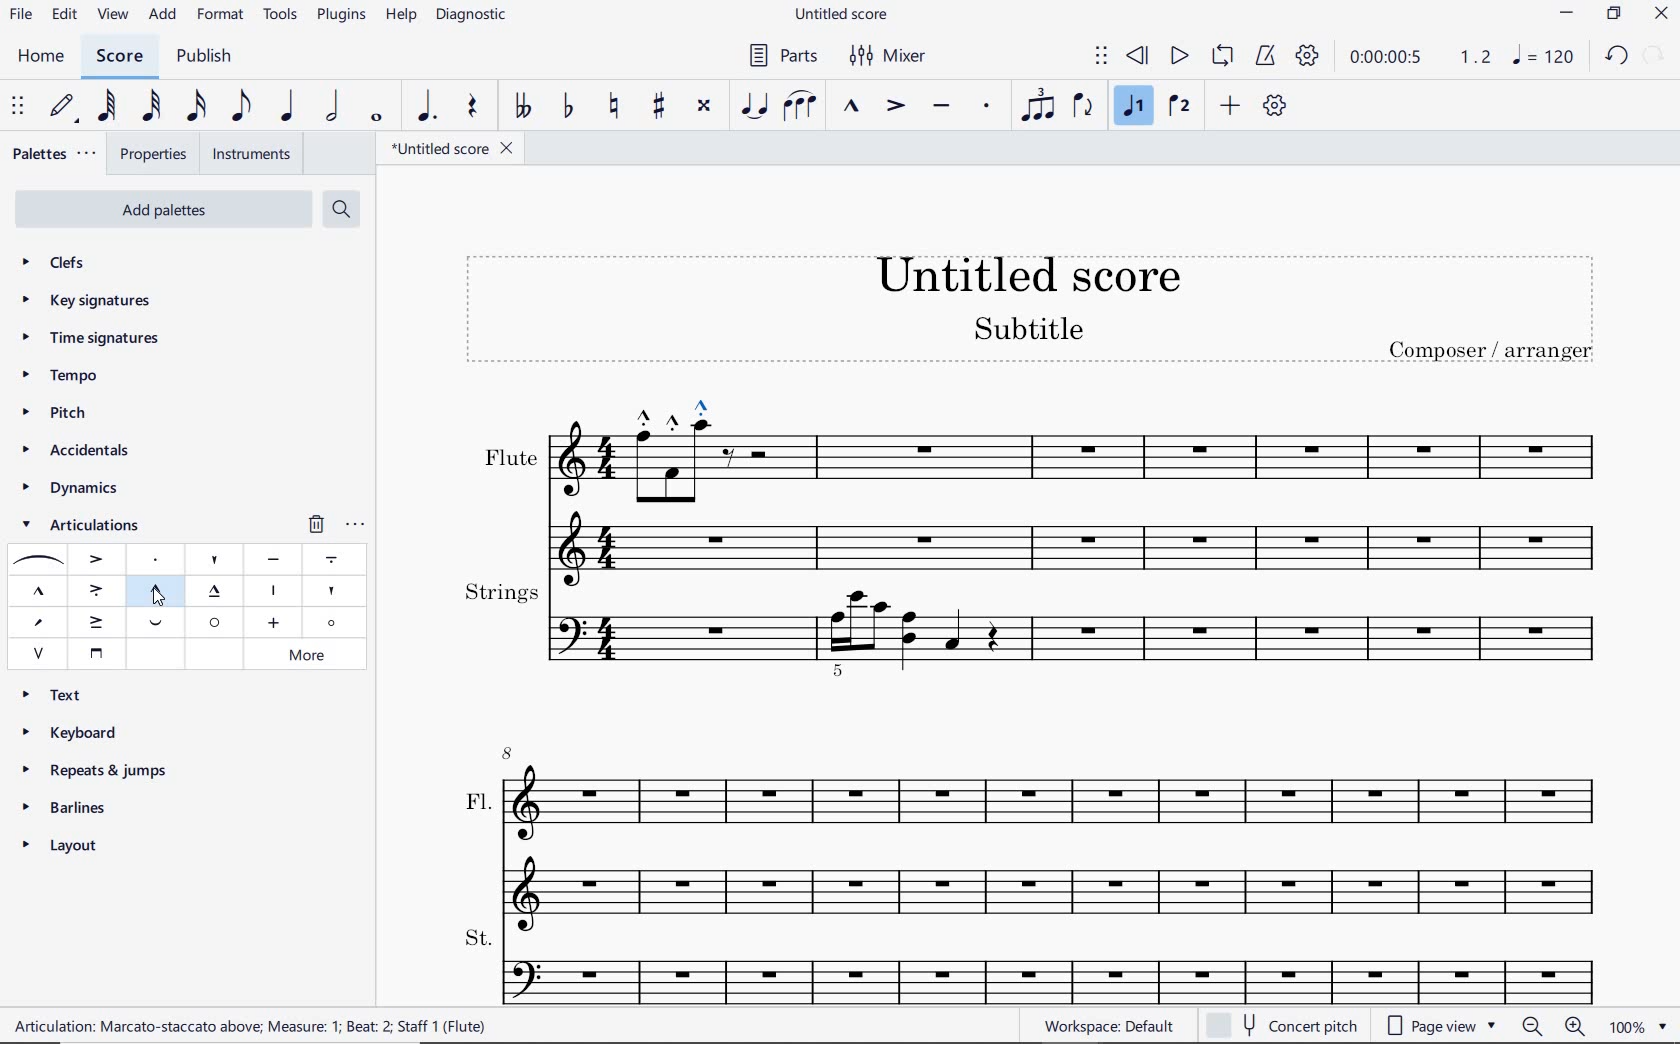 Image resolution: width=1680 pixels, height=1044 pixels. I want to click on MARCATO-TENUTO ABOVE, so click(217, 592).